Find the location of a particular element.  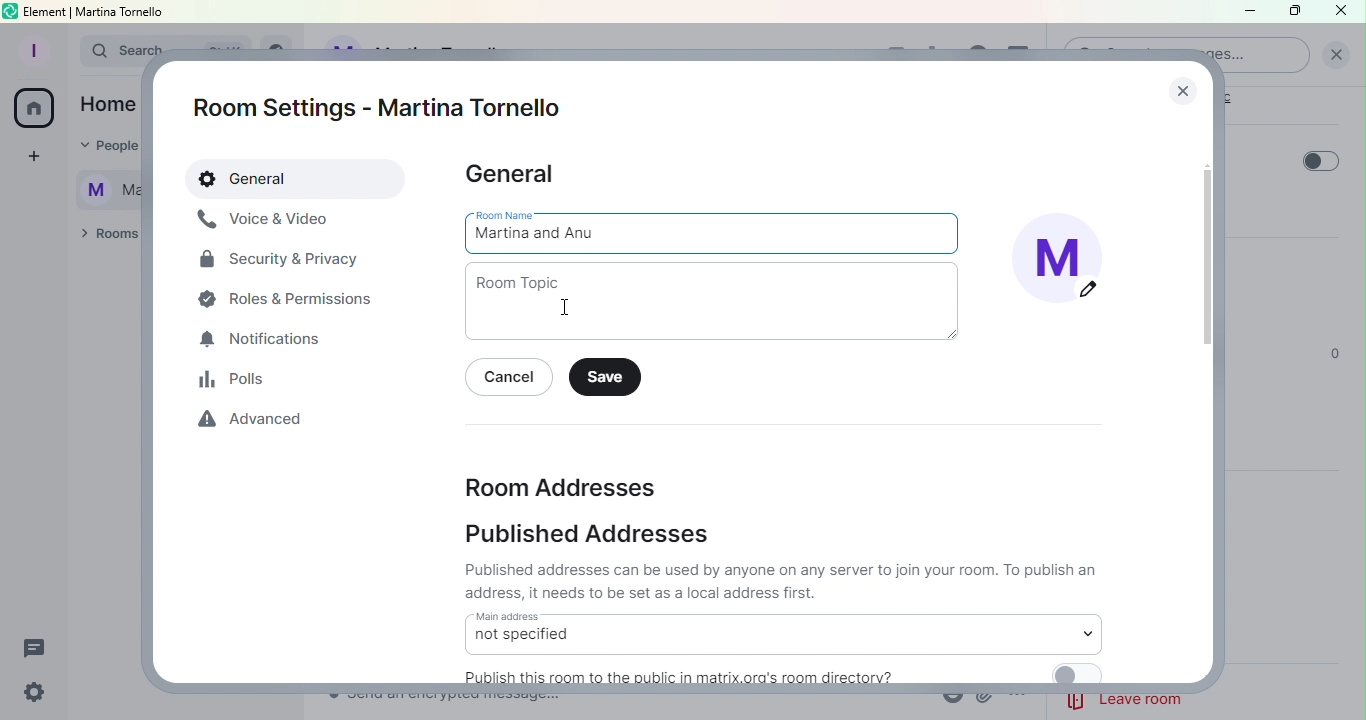

Room settings - Martina Tornello is located at coordinates (385, 108).